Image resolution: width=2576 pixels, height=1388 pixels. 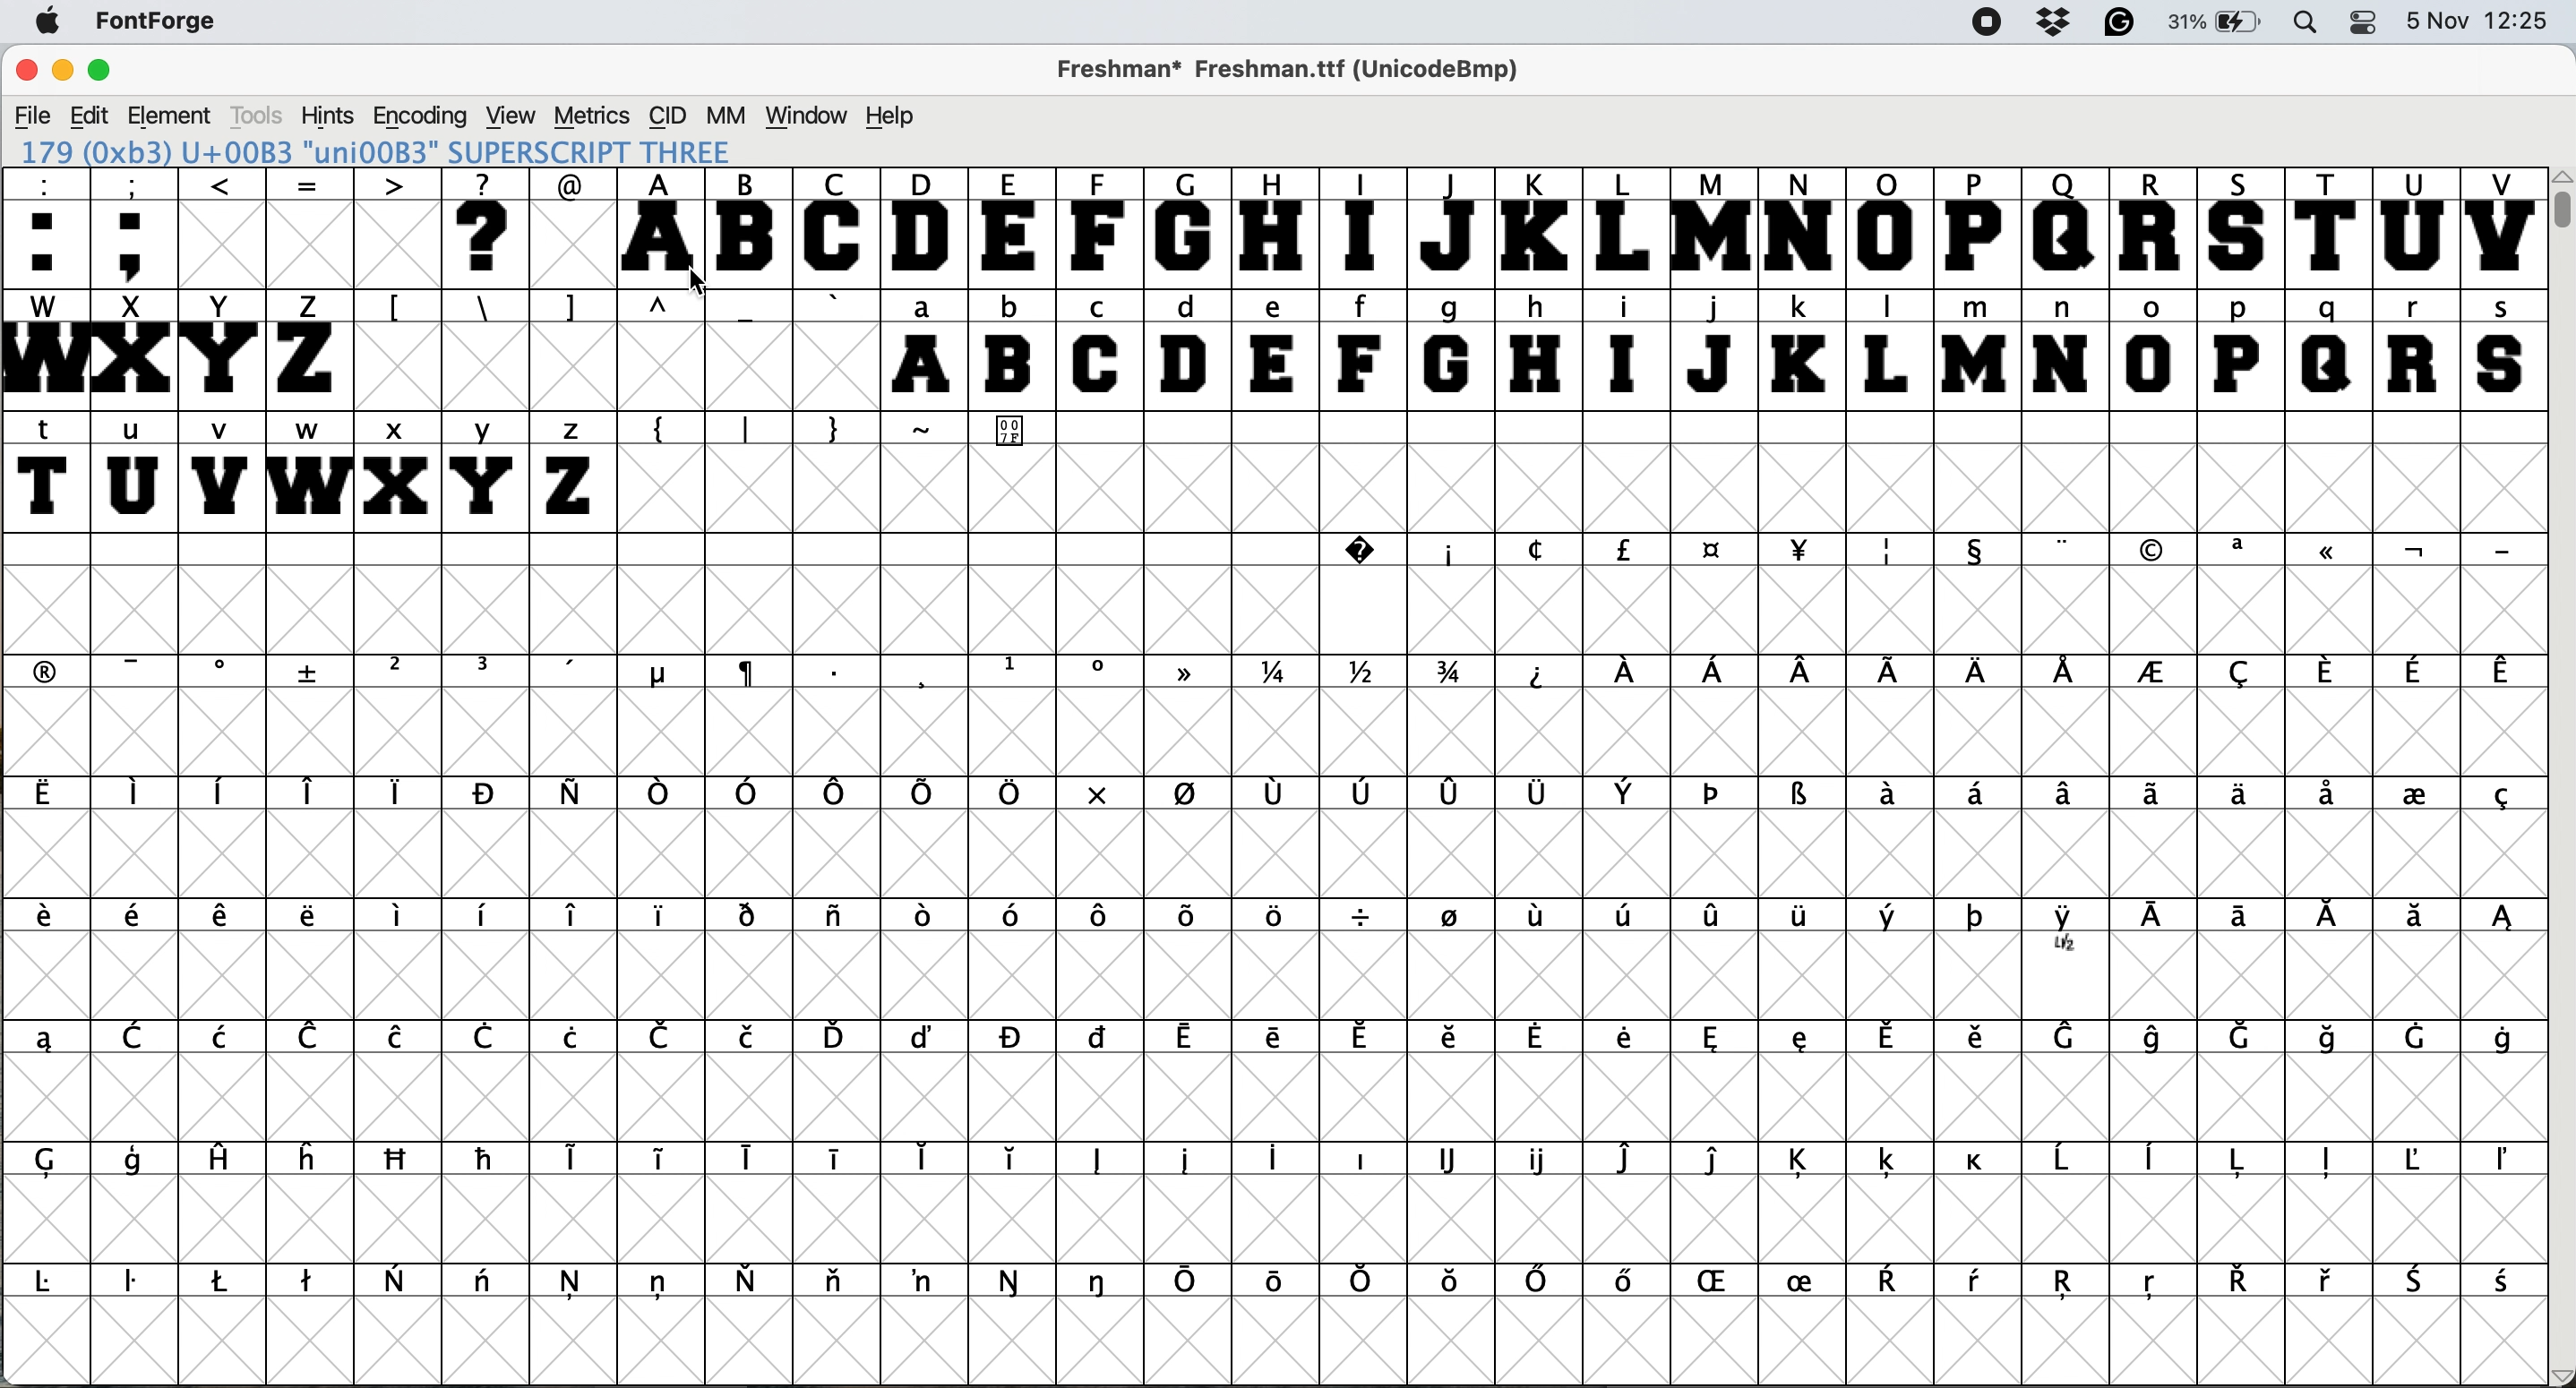 What do you see at coordinates (1190, 678) in the screenshot?
I see `symbol` at bounding box center [1190, 678].